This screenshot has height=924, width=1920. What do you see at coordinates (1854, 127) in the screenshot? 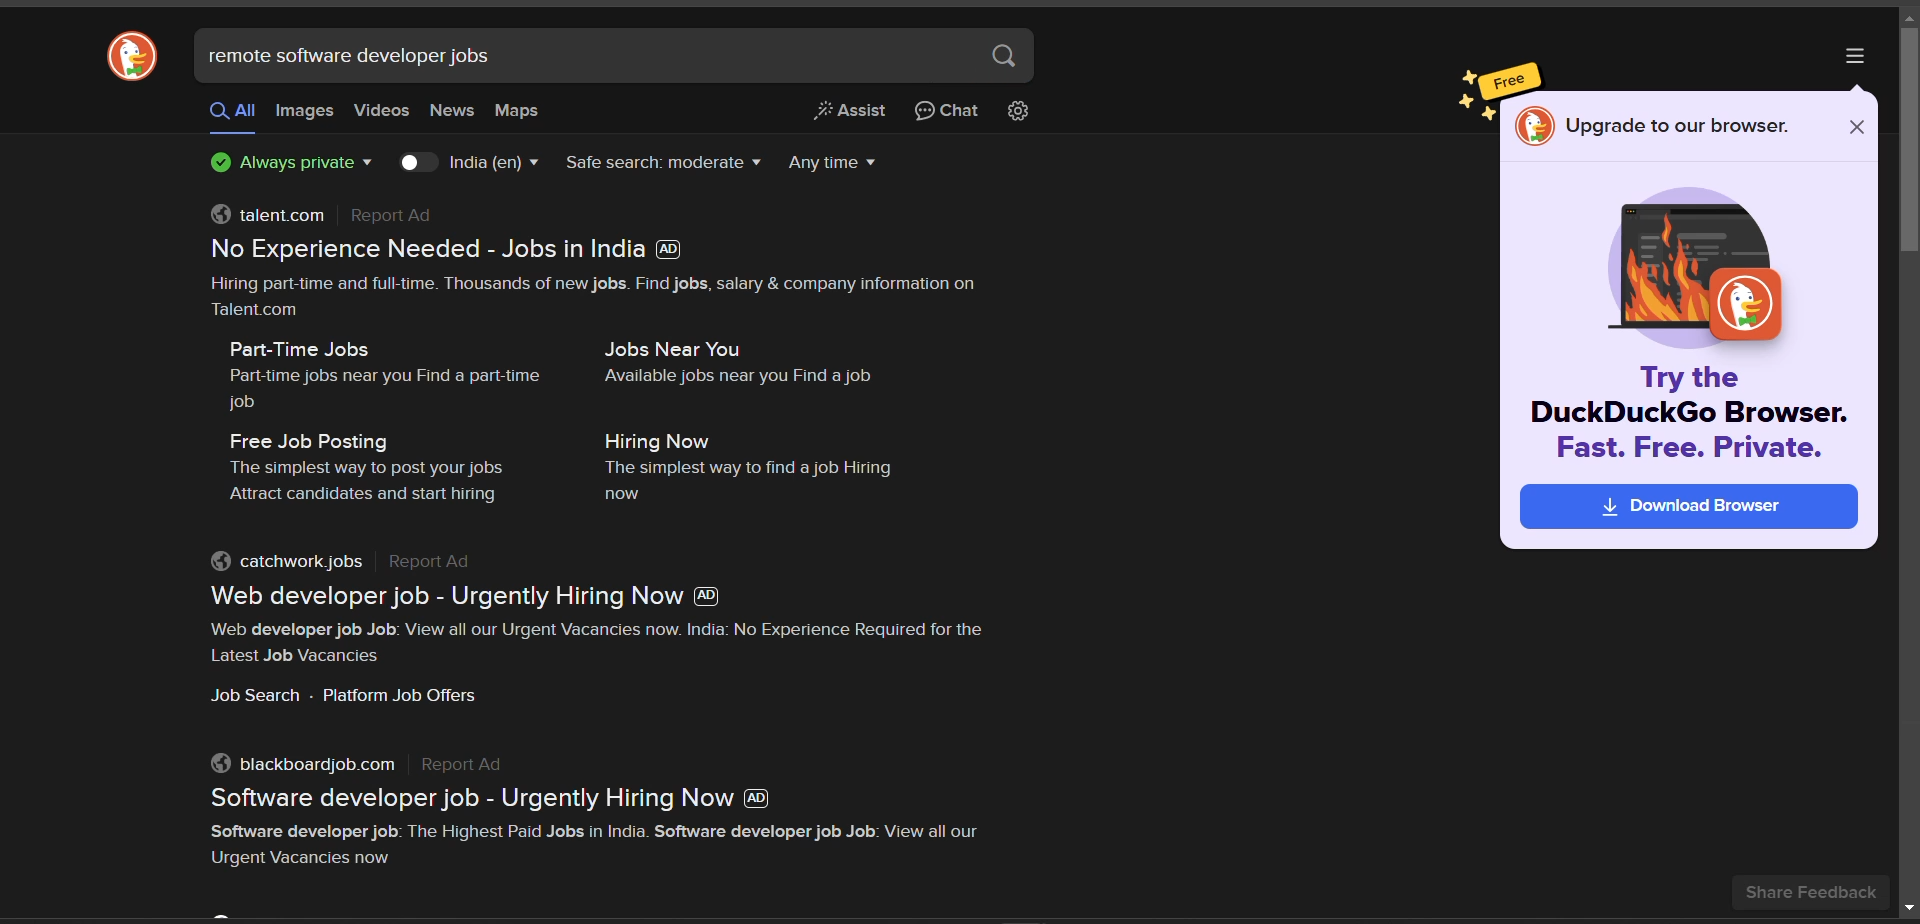
I see `close` at bounding box center [1854, 127].